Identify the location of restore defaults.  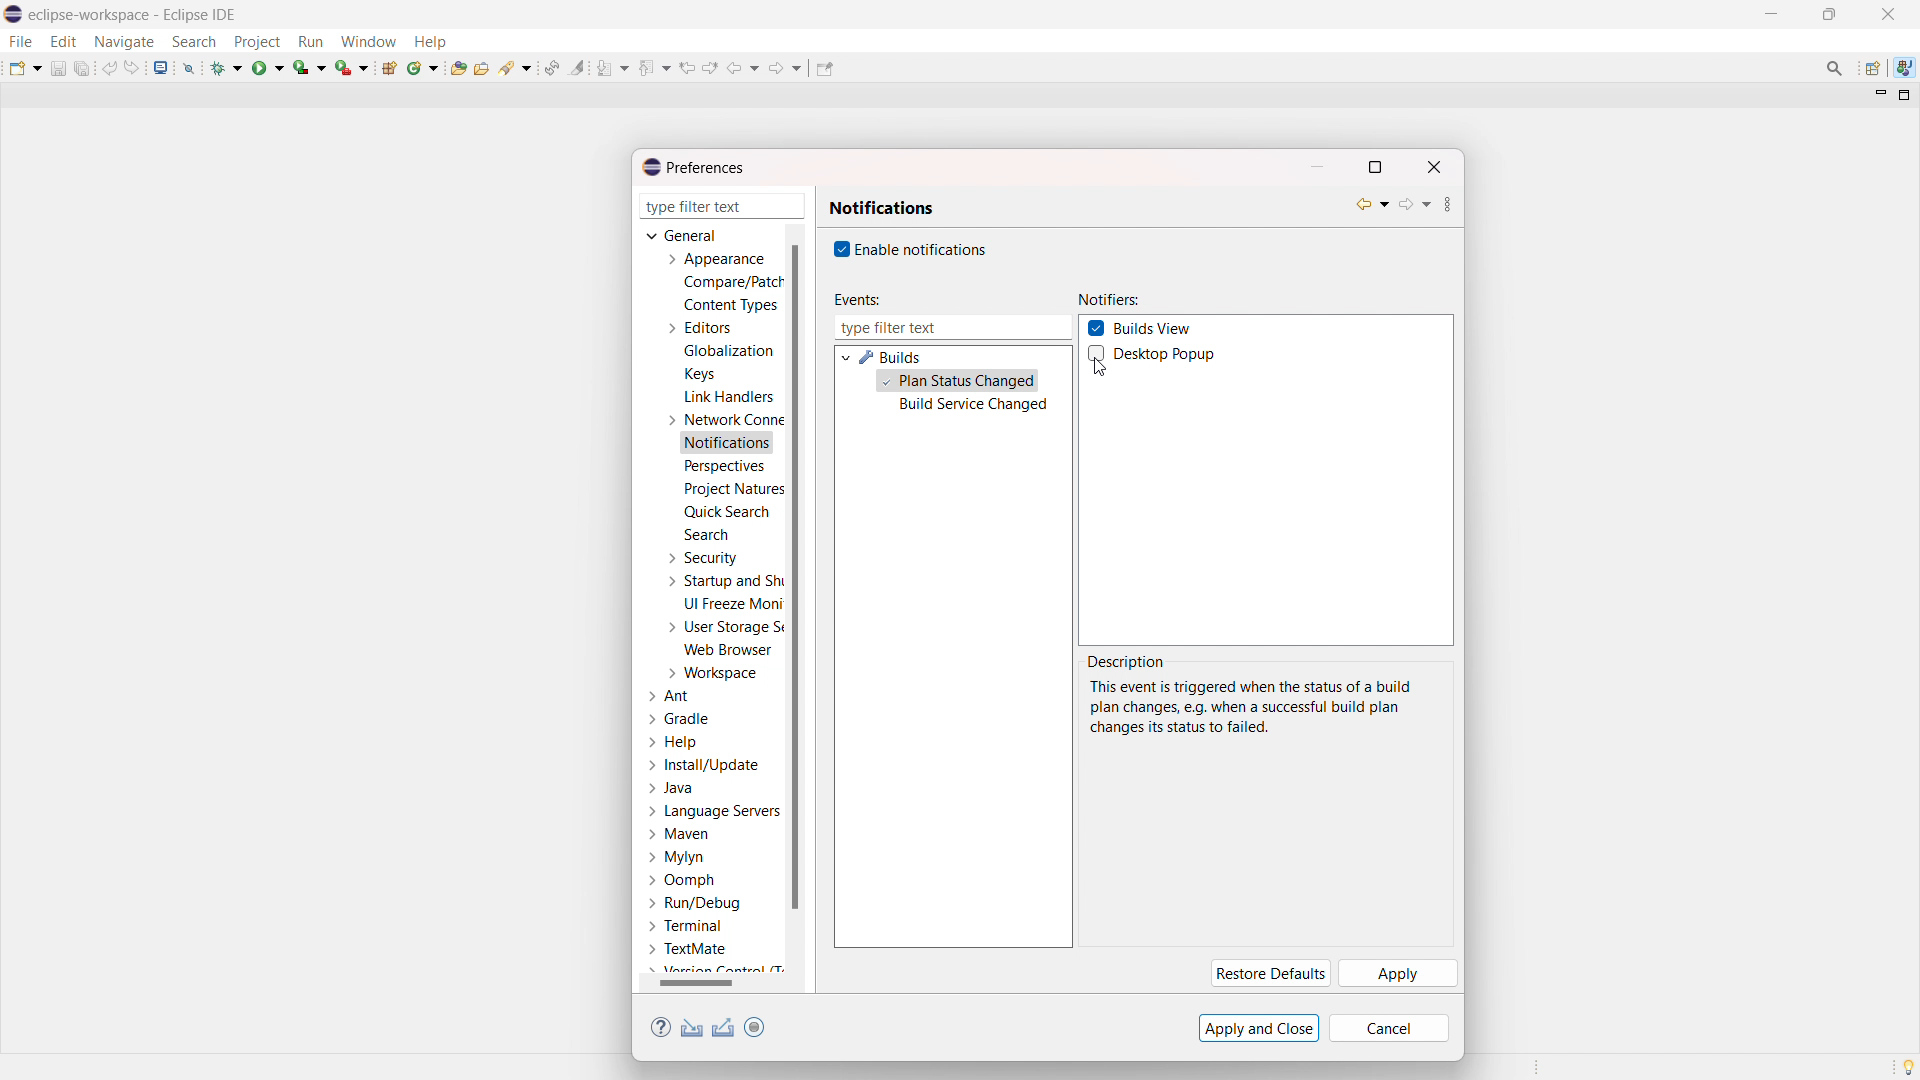
(1268, 974).